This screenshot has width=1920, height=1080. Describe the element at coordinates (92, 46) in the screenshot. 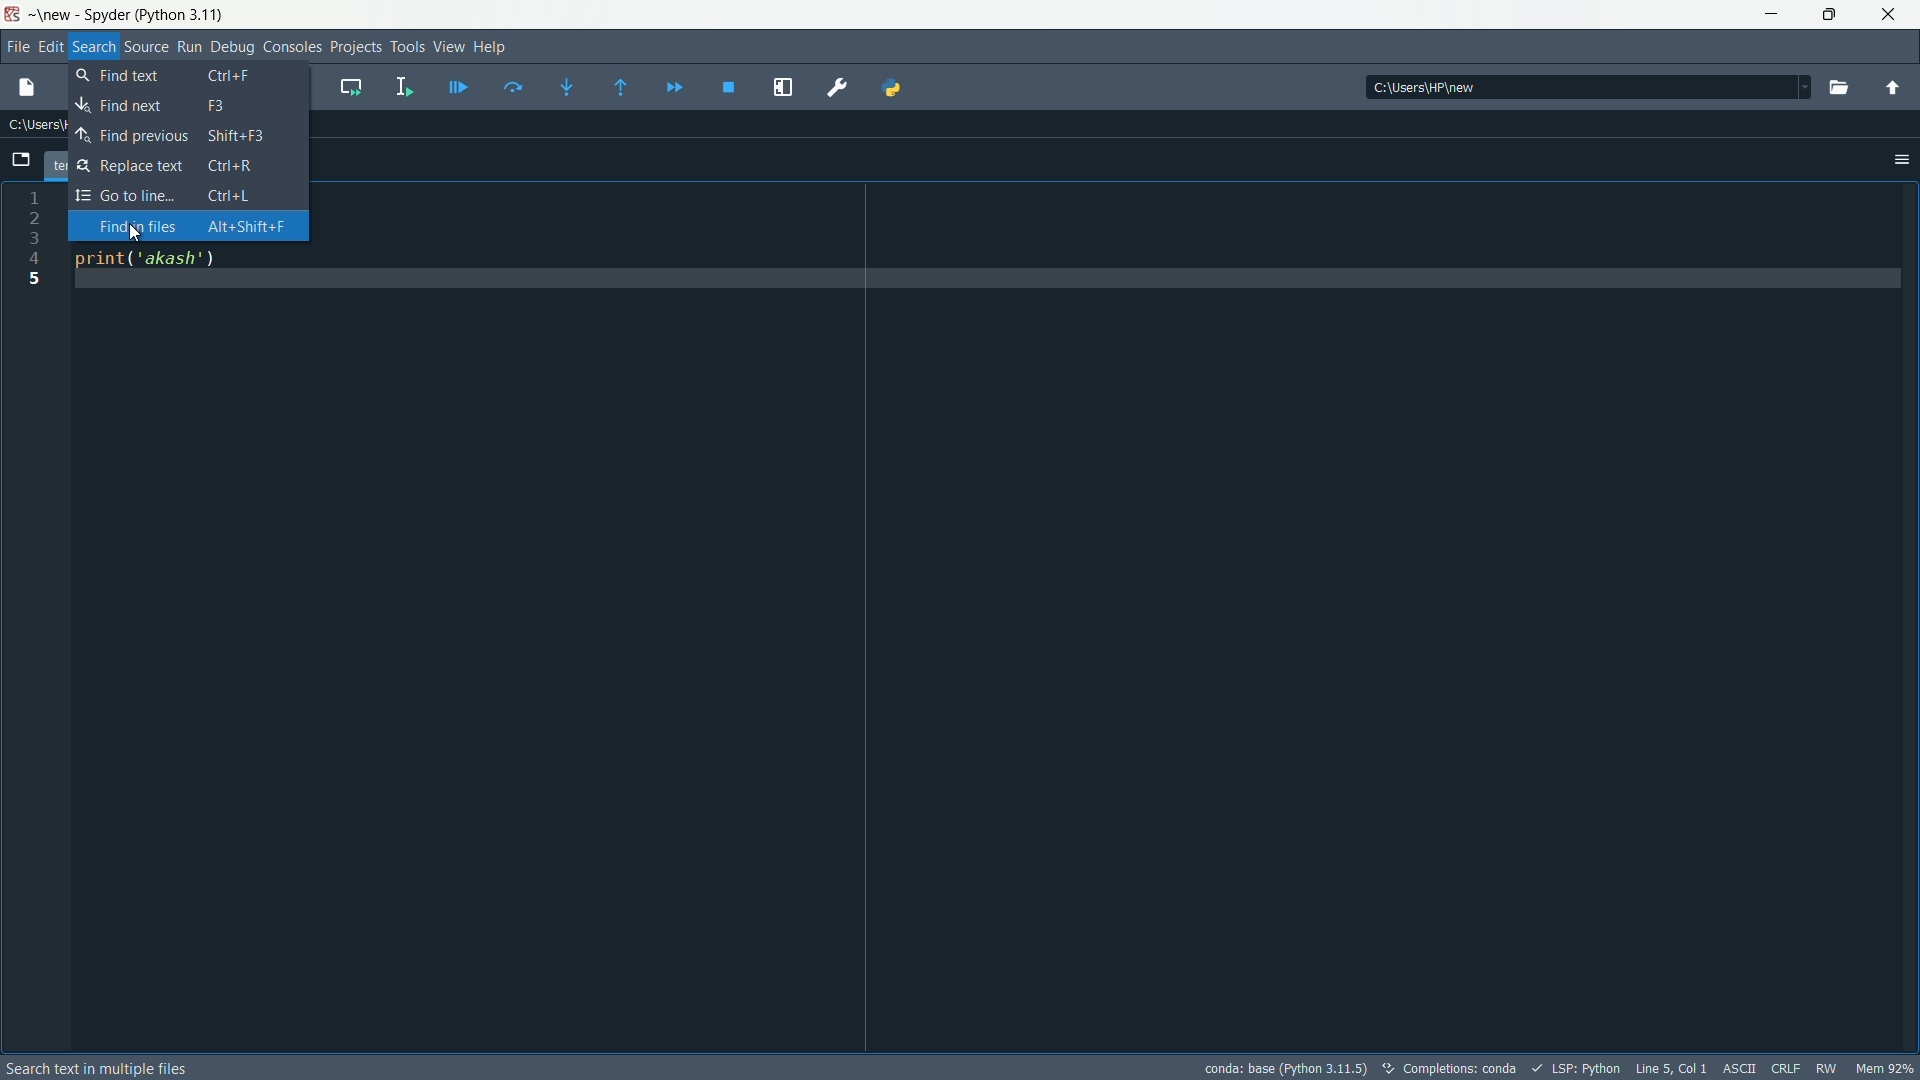

I see `Search Menu` at that location.